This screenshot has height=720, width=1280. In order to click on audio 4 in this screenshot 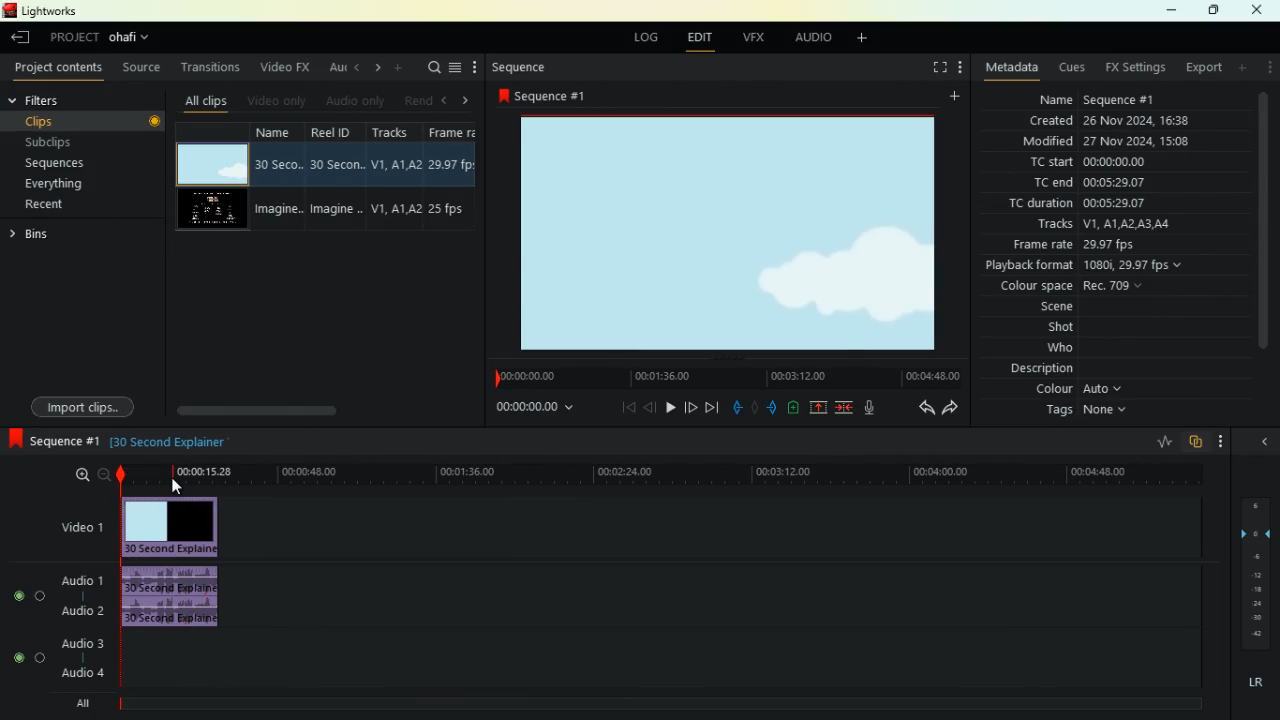, I will do `click(75, 674)`.